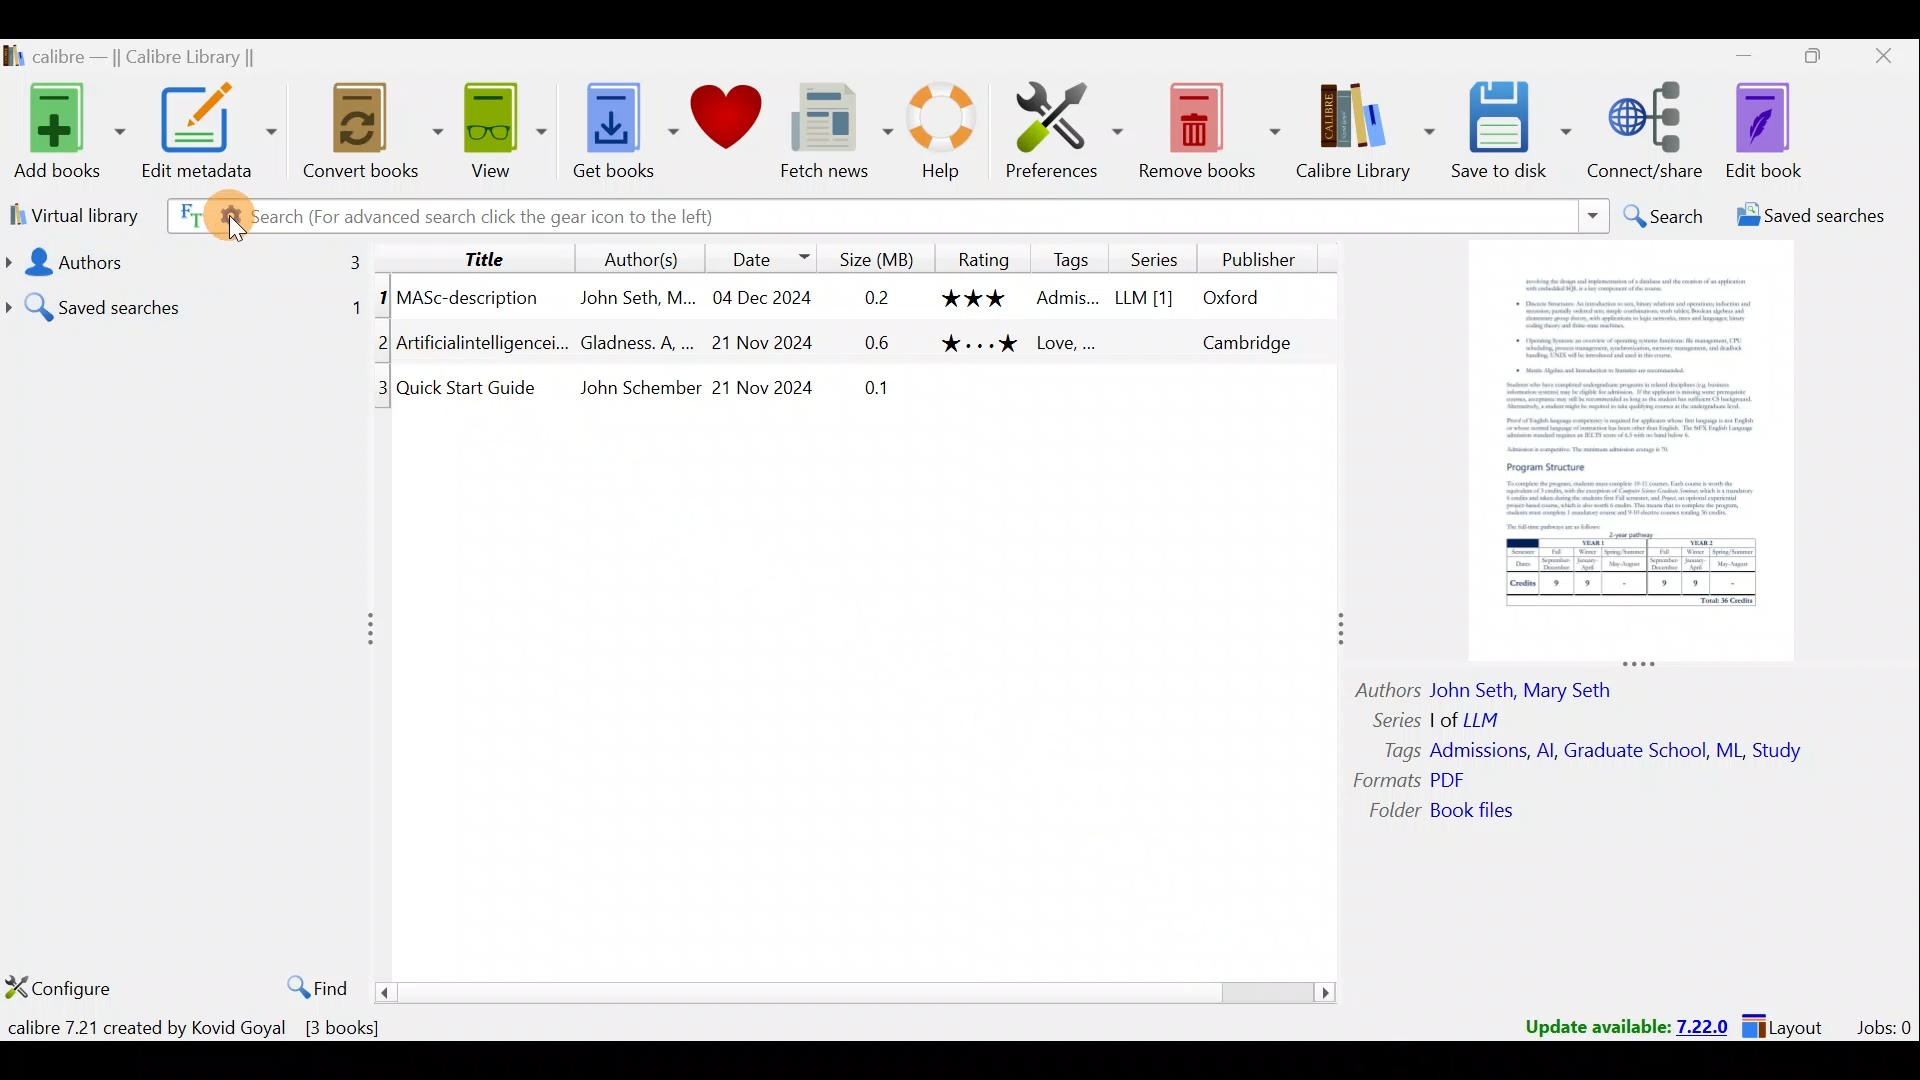  I want to click on Virtual library, so click(68, 214).